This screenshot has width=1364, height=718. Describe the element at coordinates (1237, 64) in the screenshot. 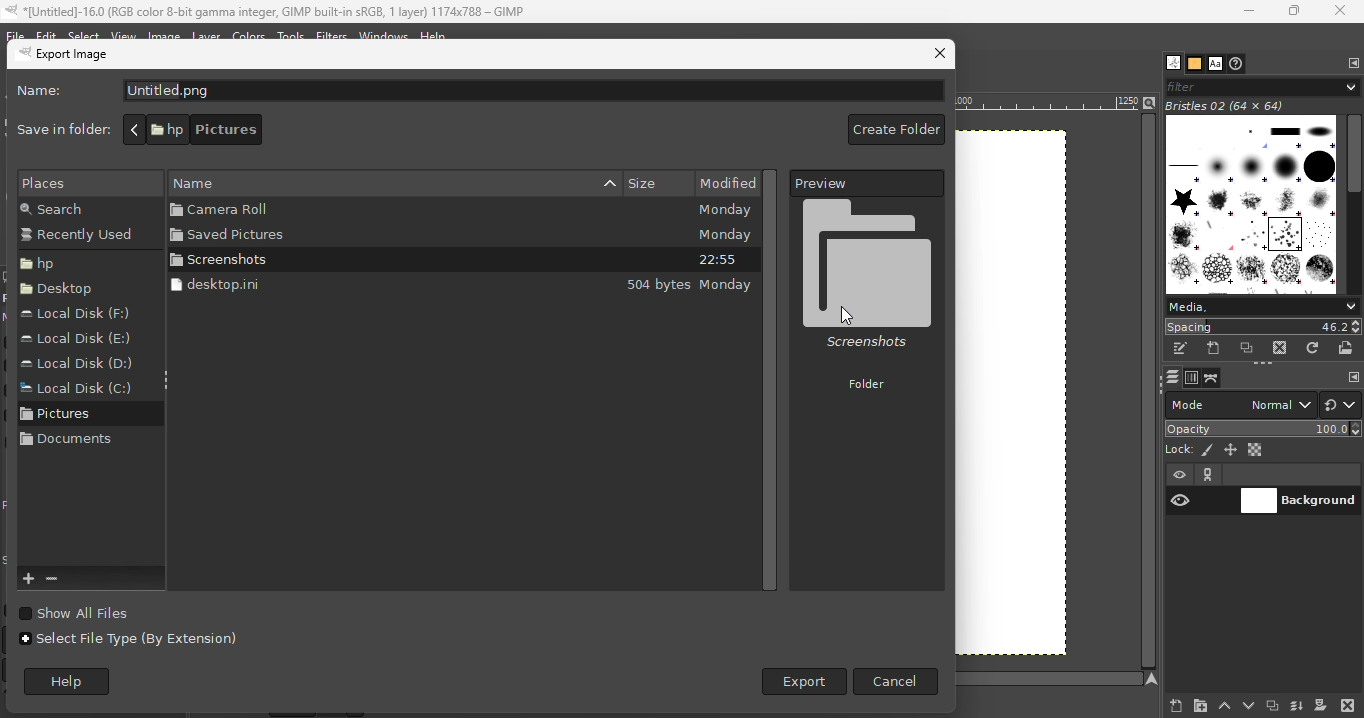

I see `Document history` at that location.